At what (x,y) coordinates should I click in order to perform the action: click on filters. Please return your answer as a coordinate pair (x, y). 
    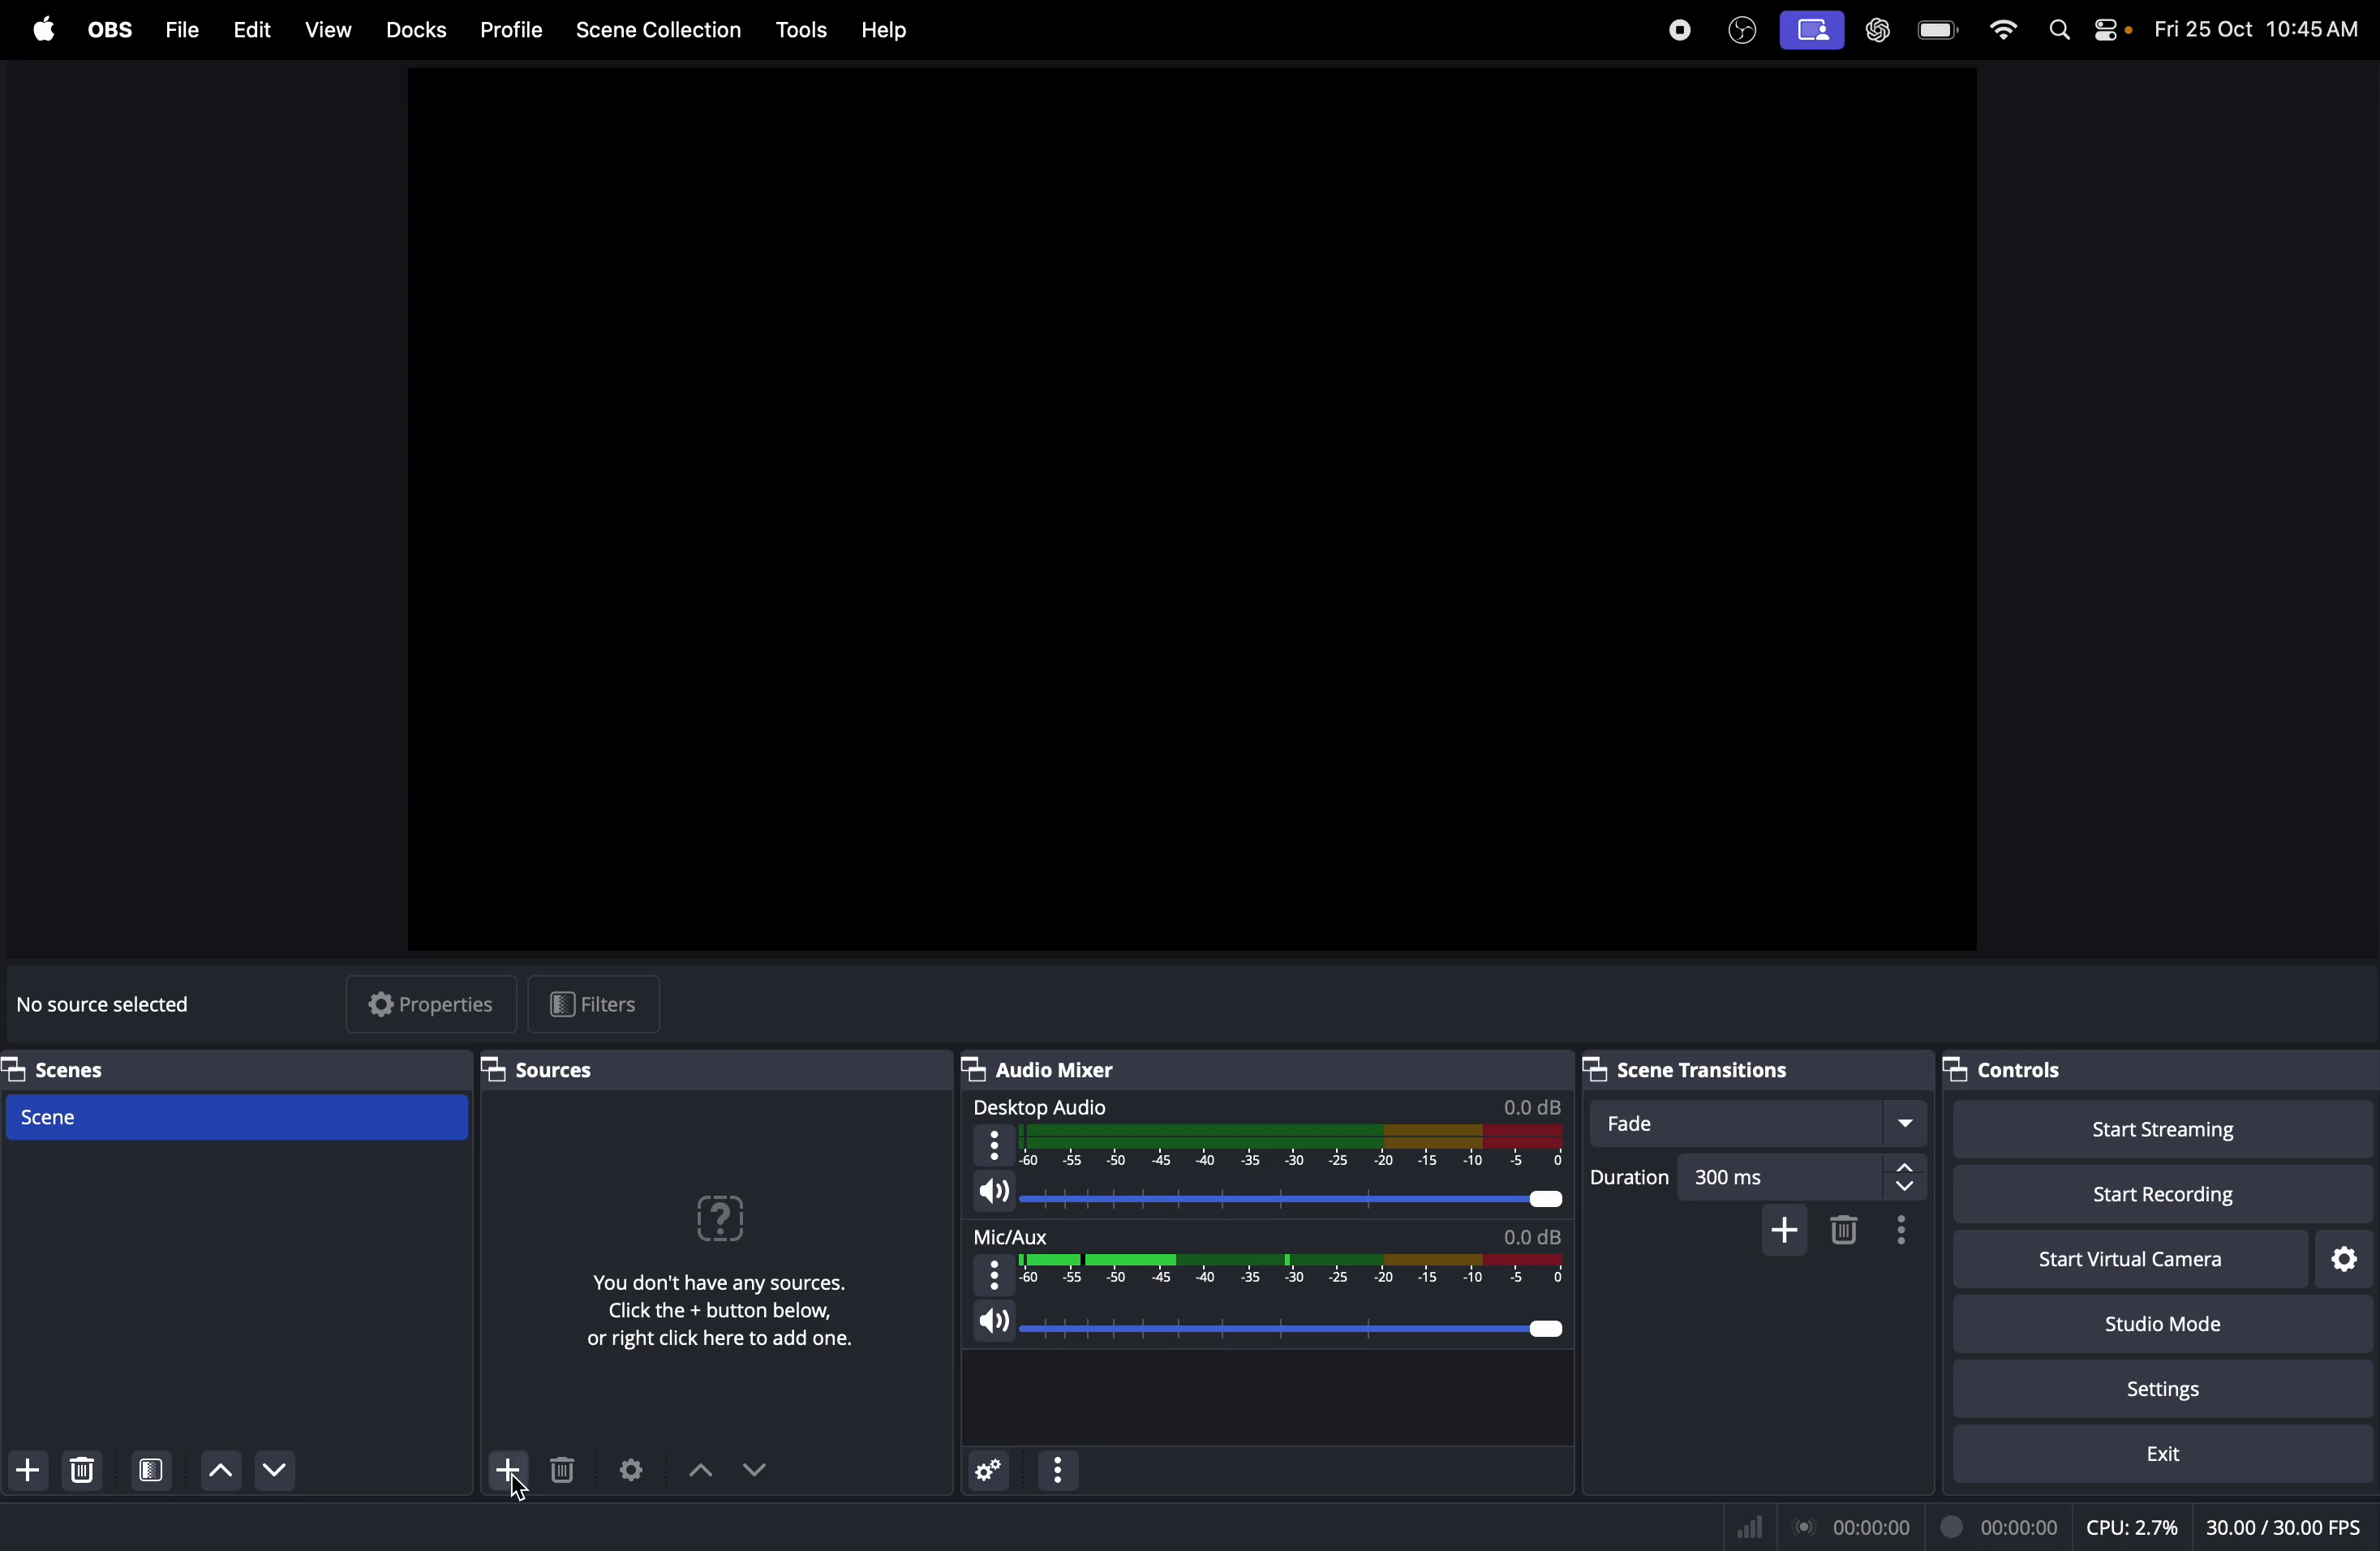
    Looking at the image, I should click on (593, 1004).